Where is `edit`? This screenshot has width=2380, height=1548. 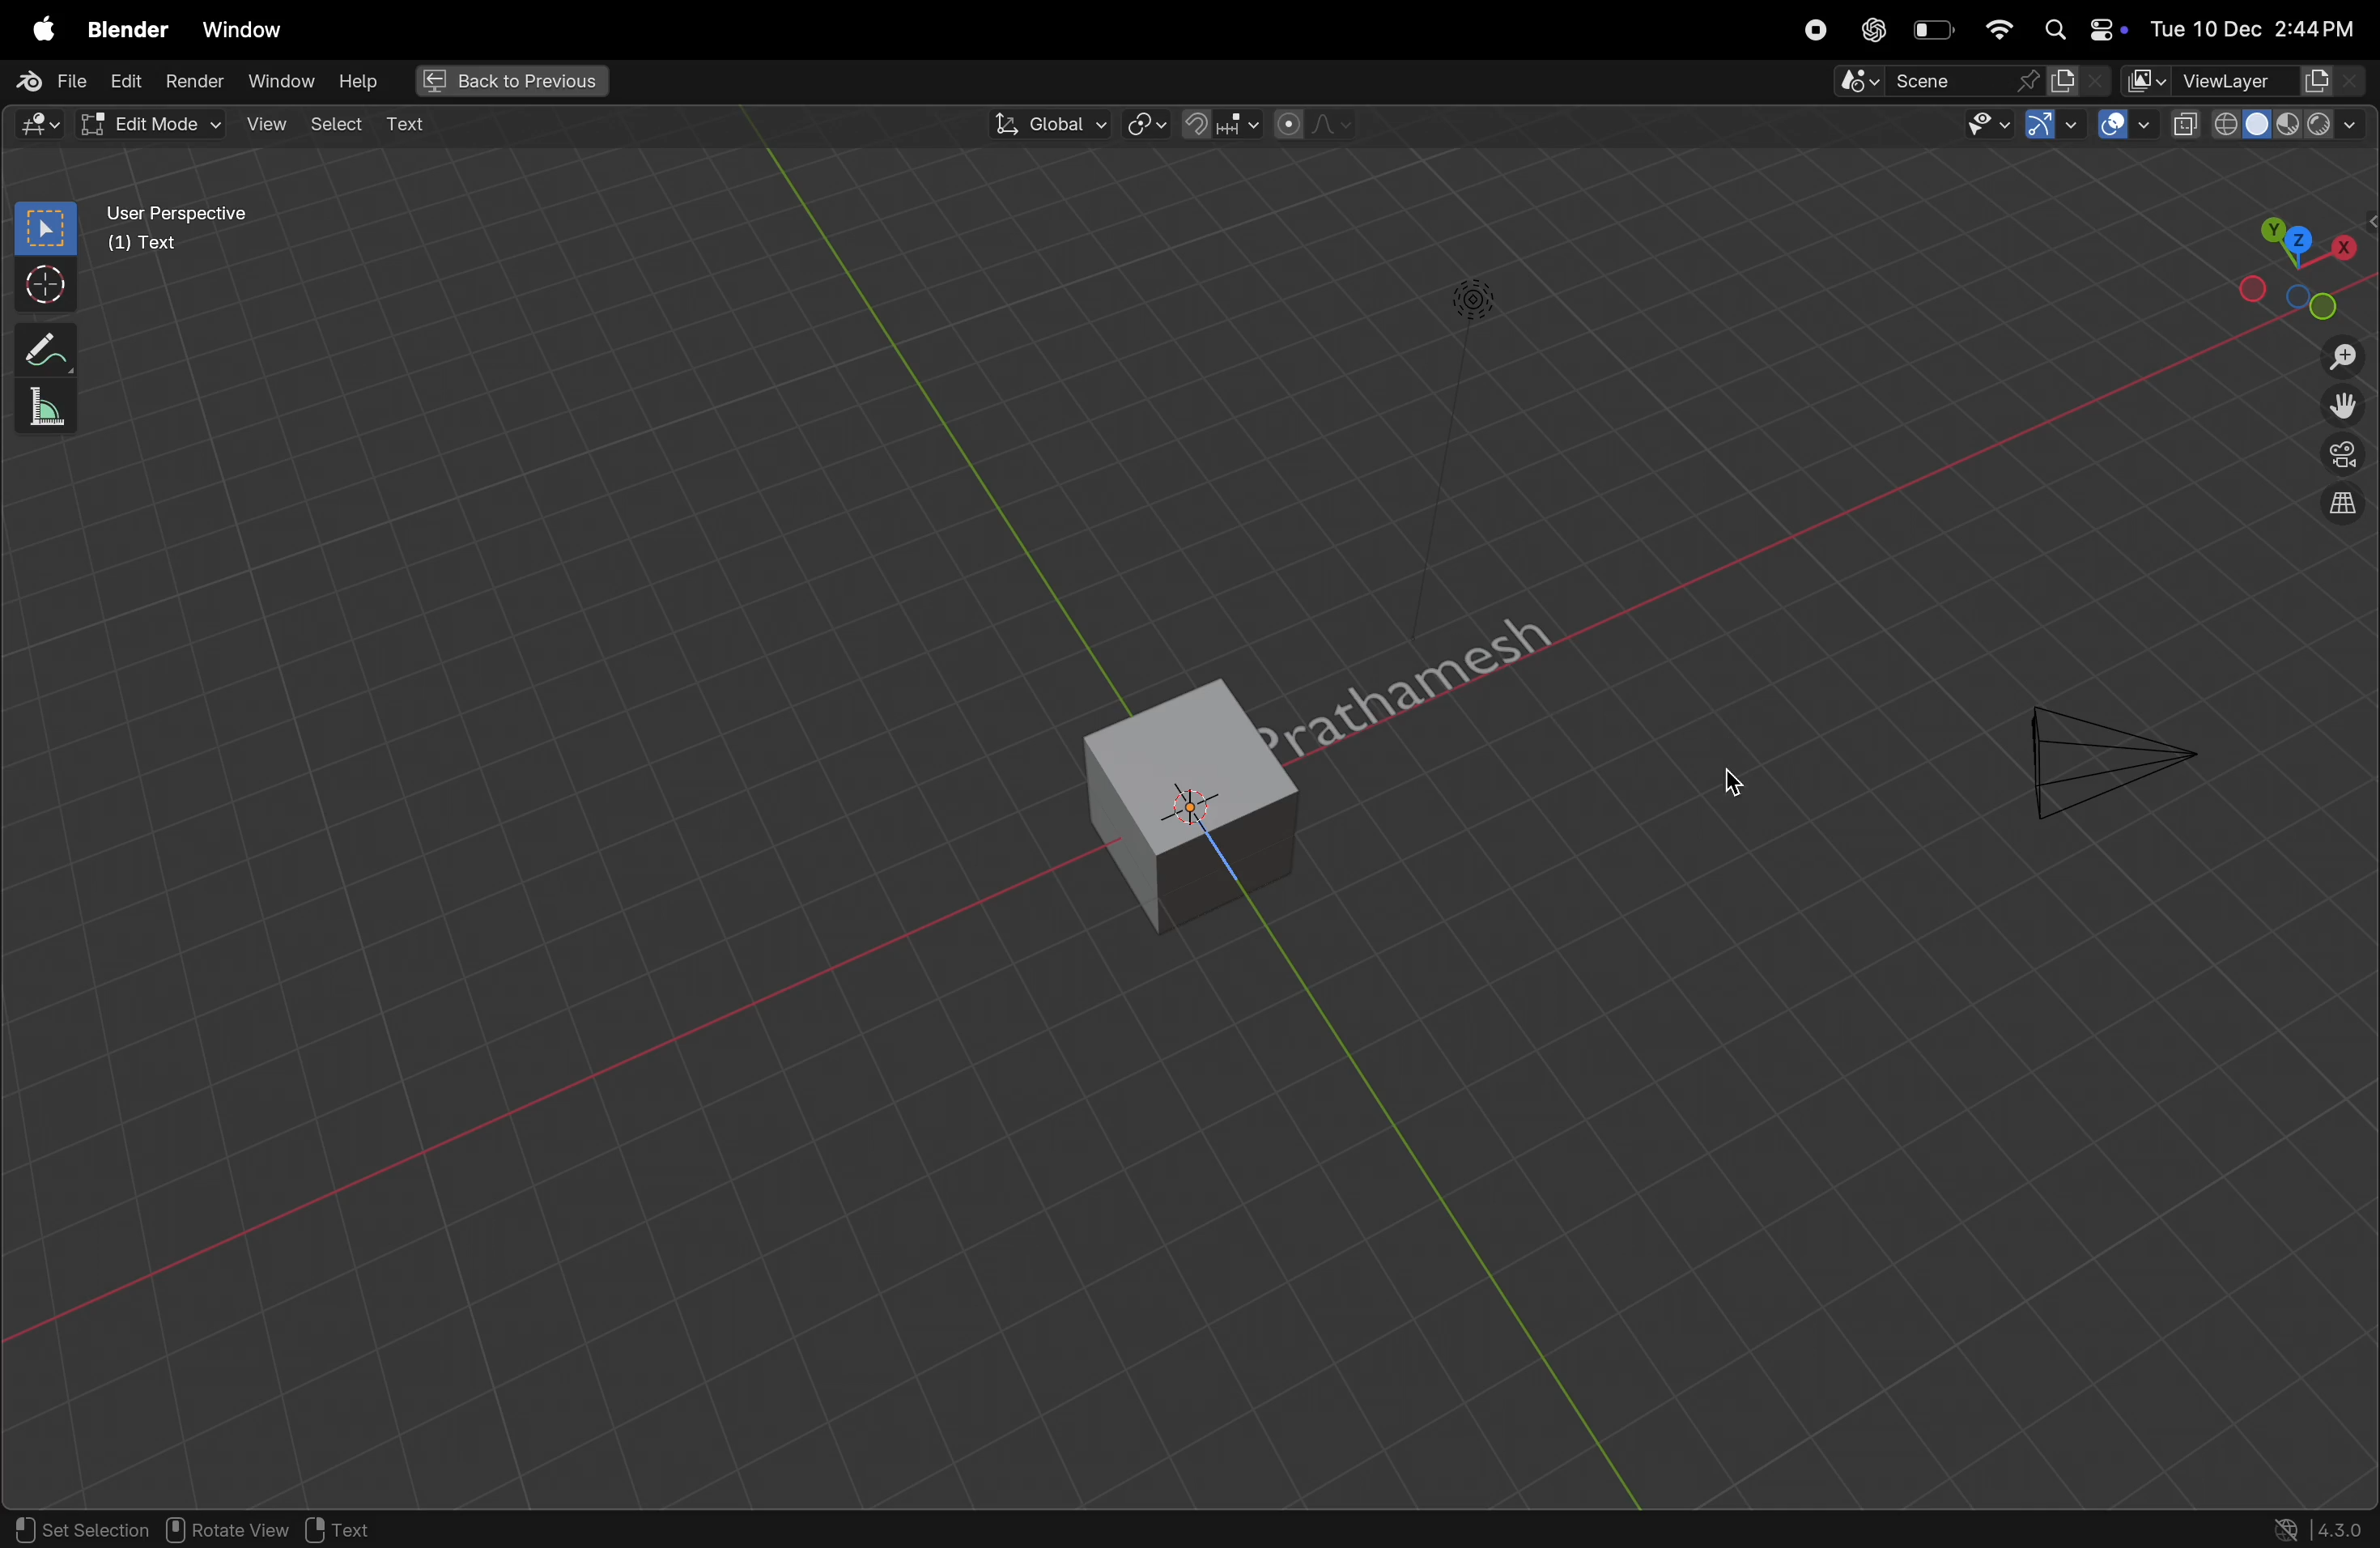
edit is located at coordinates (128, 83).